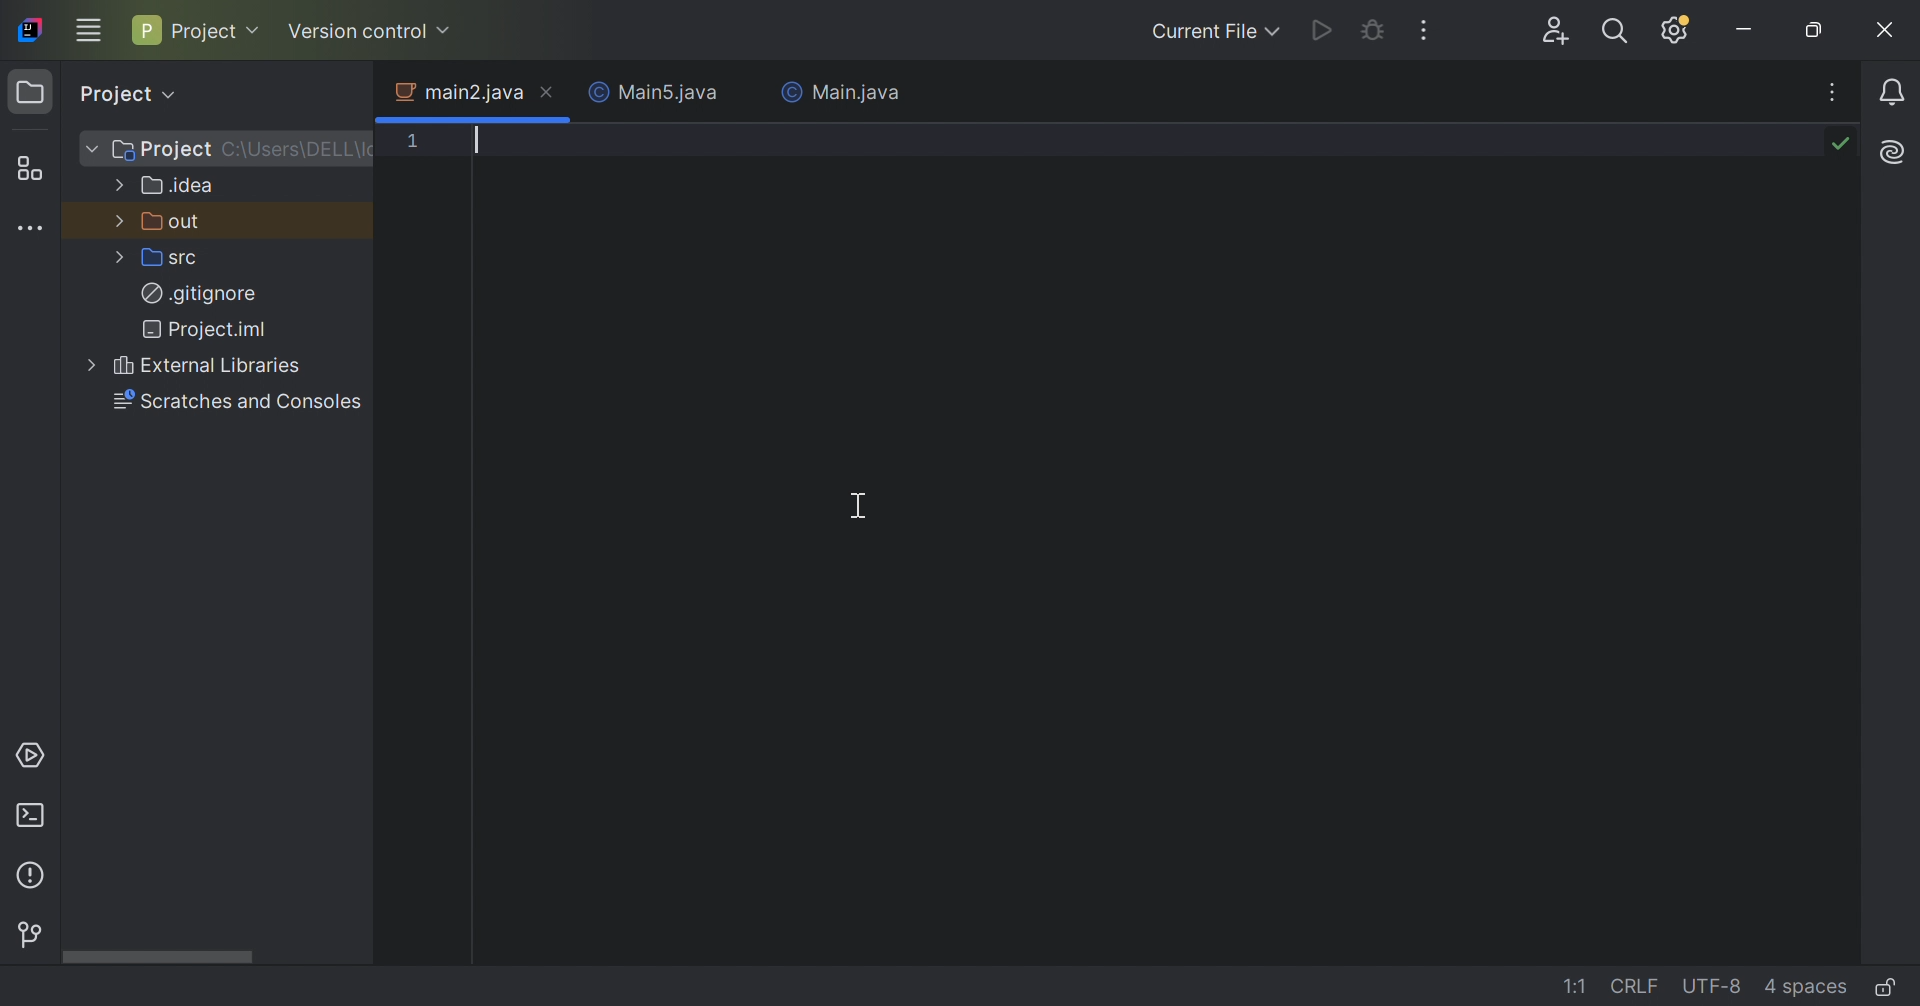  What do you see at coordinates (115, 258) in the screenshot?
I see `More` at bounding box center [115, 258].